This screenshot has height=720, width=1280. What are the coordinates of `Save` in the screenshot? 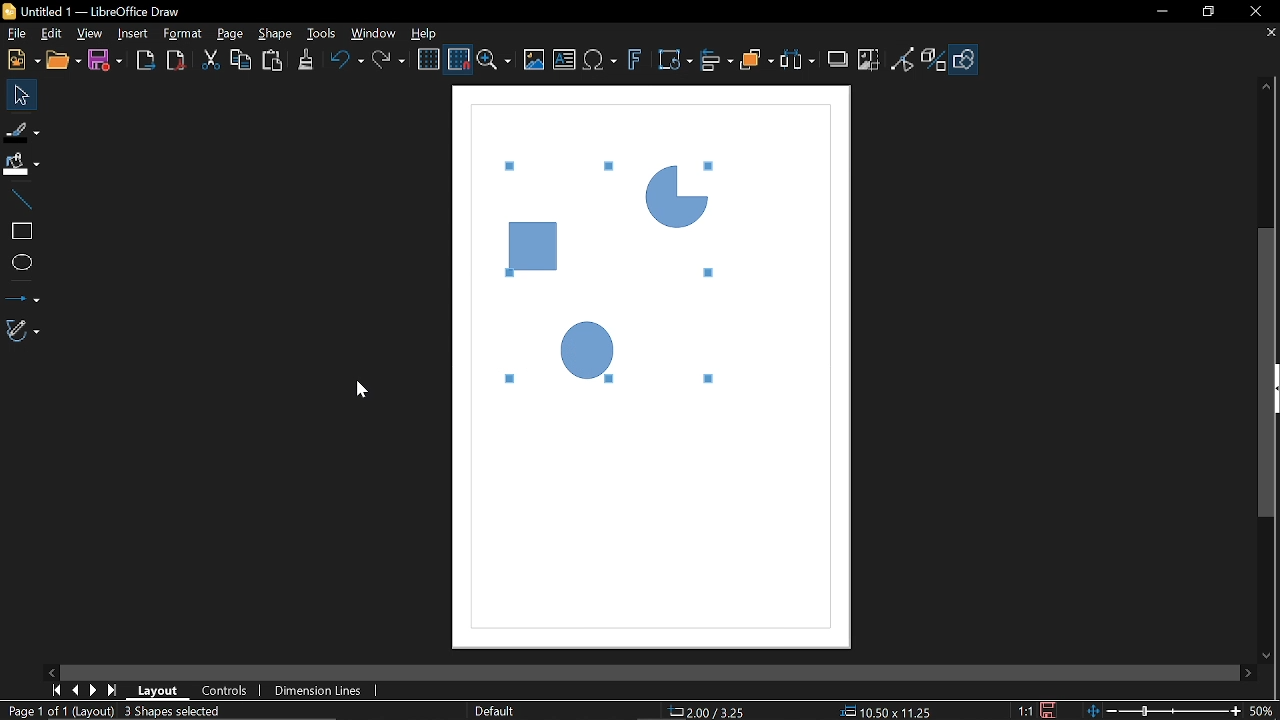 It's located at (108, 62).